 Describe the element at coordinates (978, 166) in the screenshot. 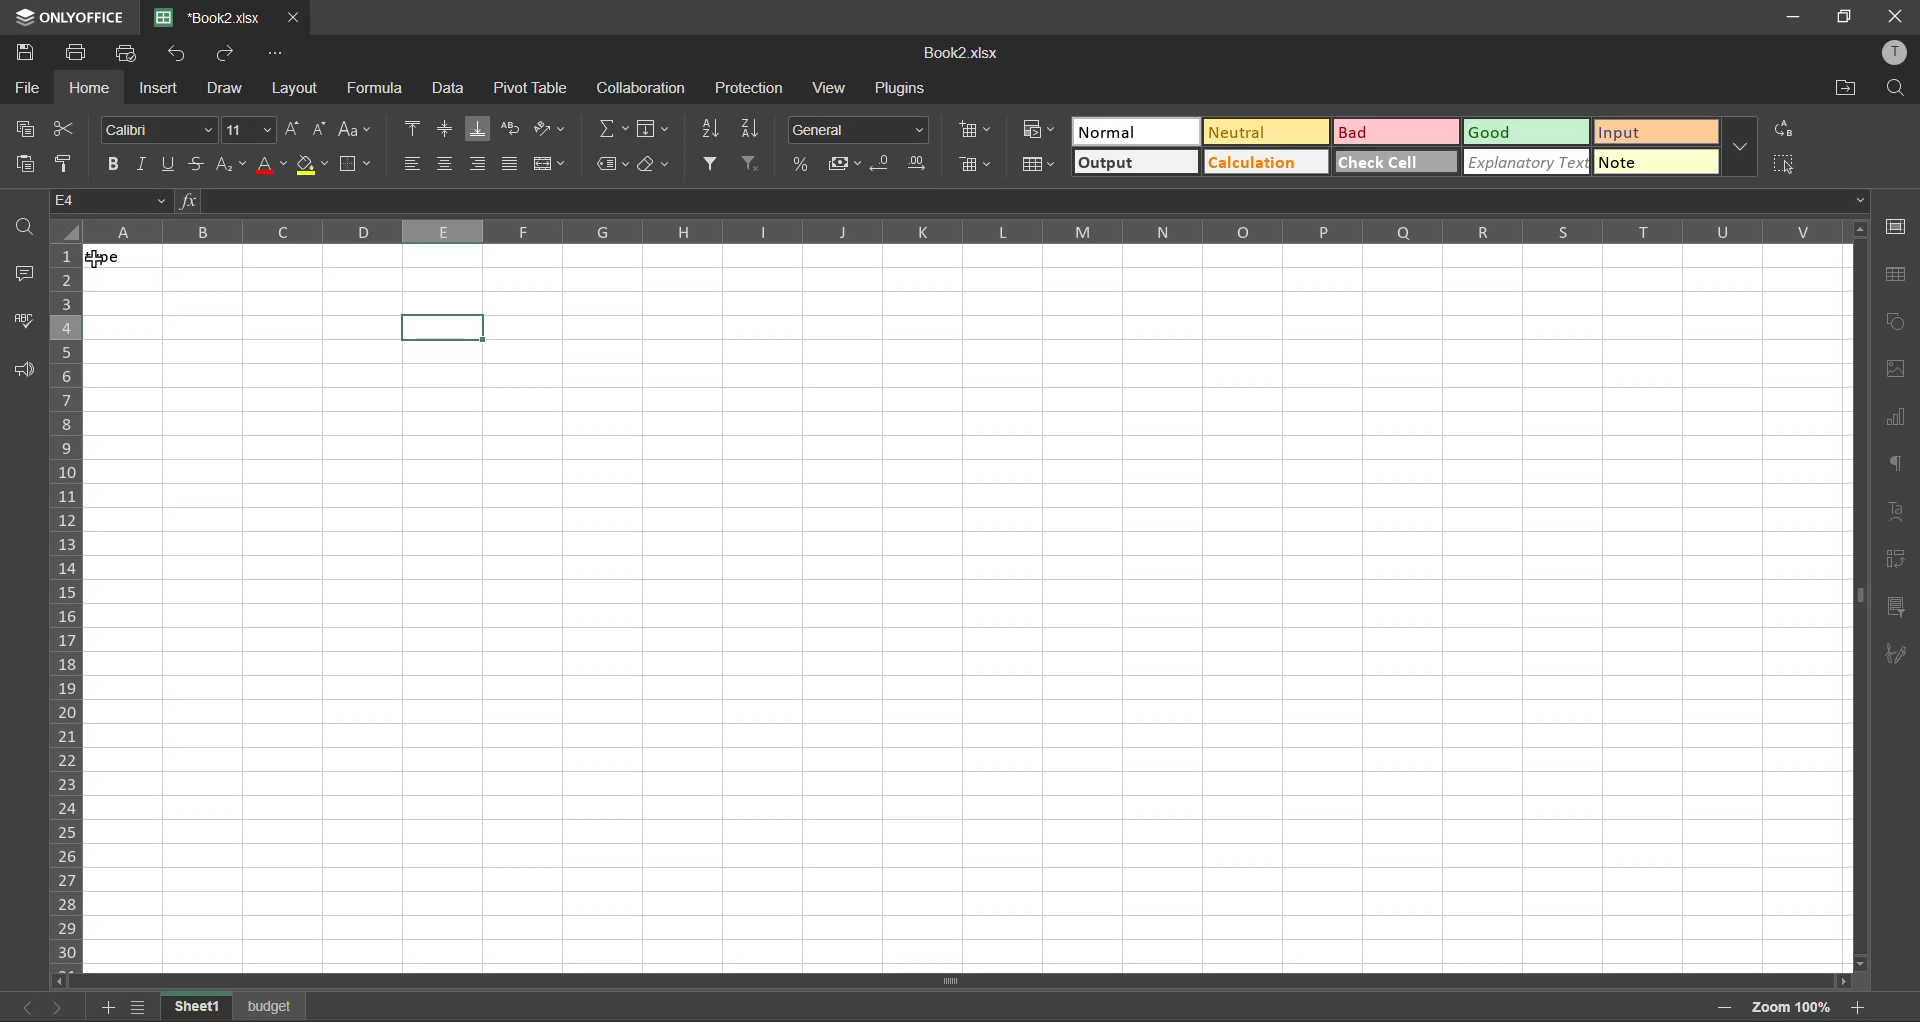

I see `delete cells` at that location.